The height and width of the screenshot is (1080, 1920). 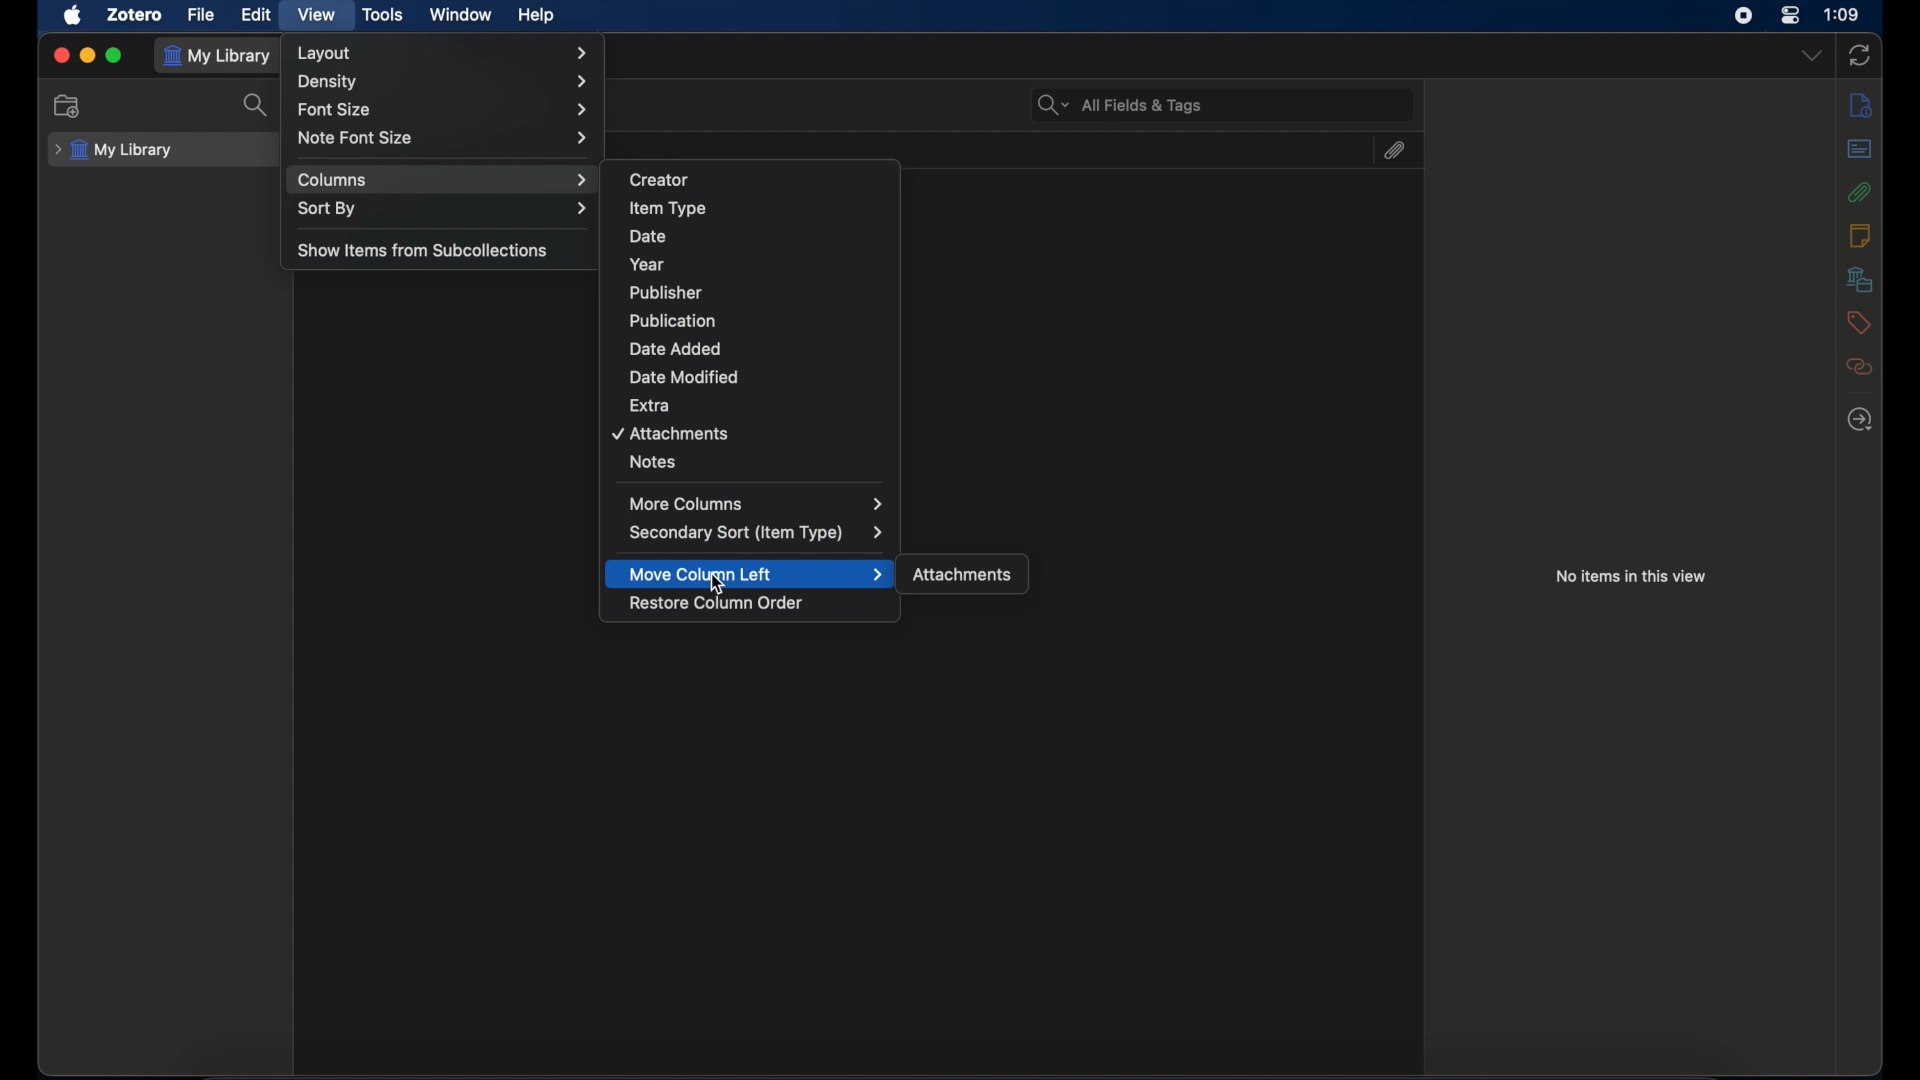 What do you see at coordinates (757, 503) in the screenshot?
I see `more columns` at bounding box center [757, 503].